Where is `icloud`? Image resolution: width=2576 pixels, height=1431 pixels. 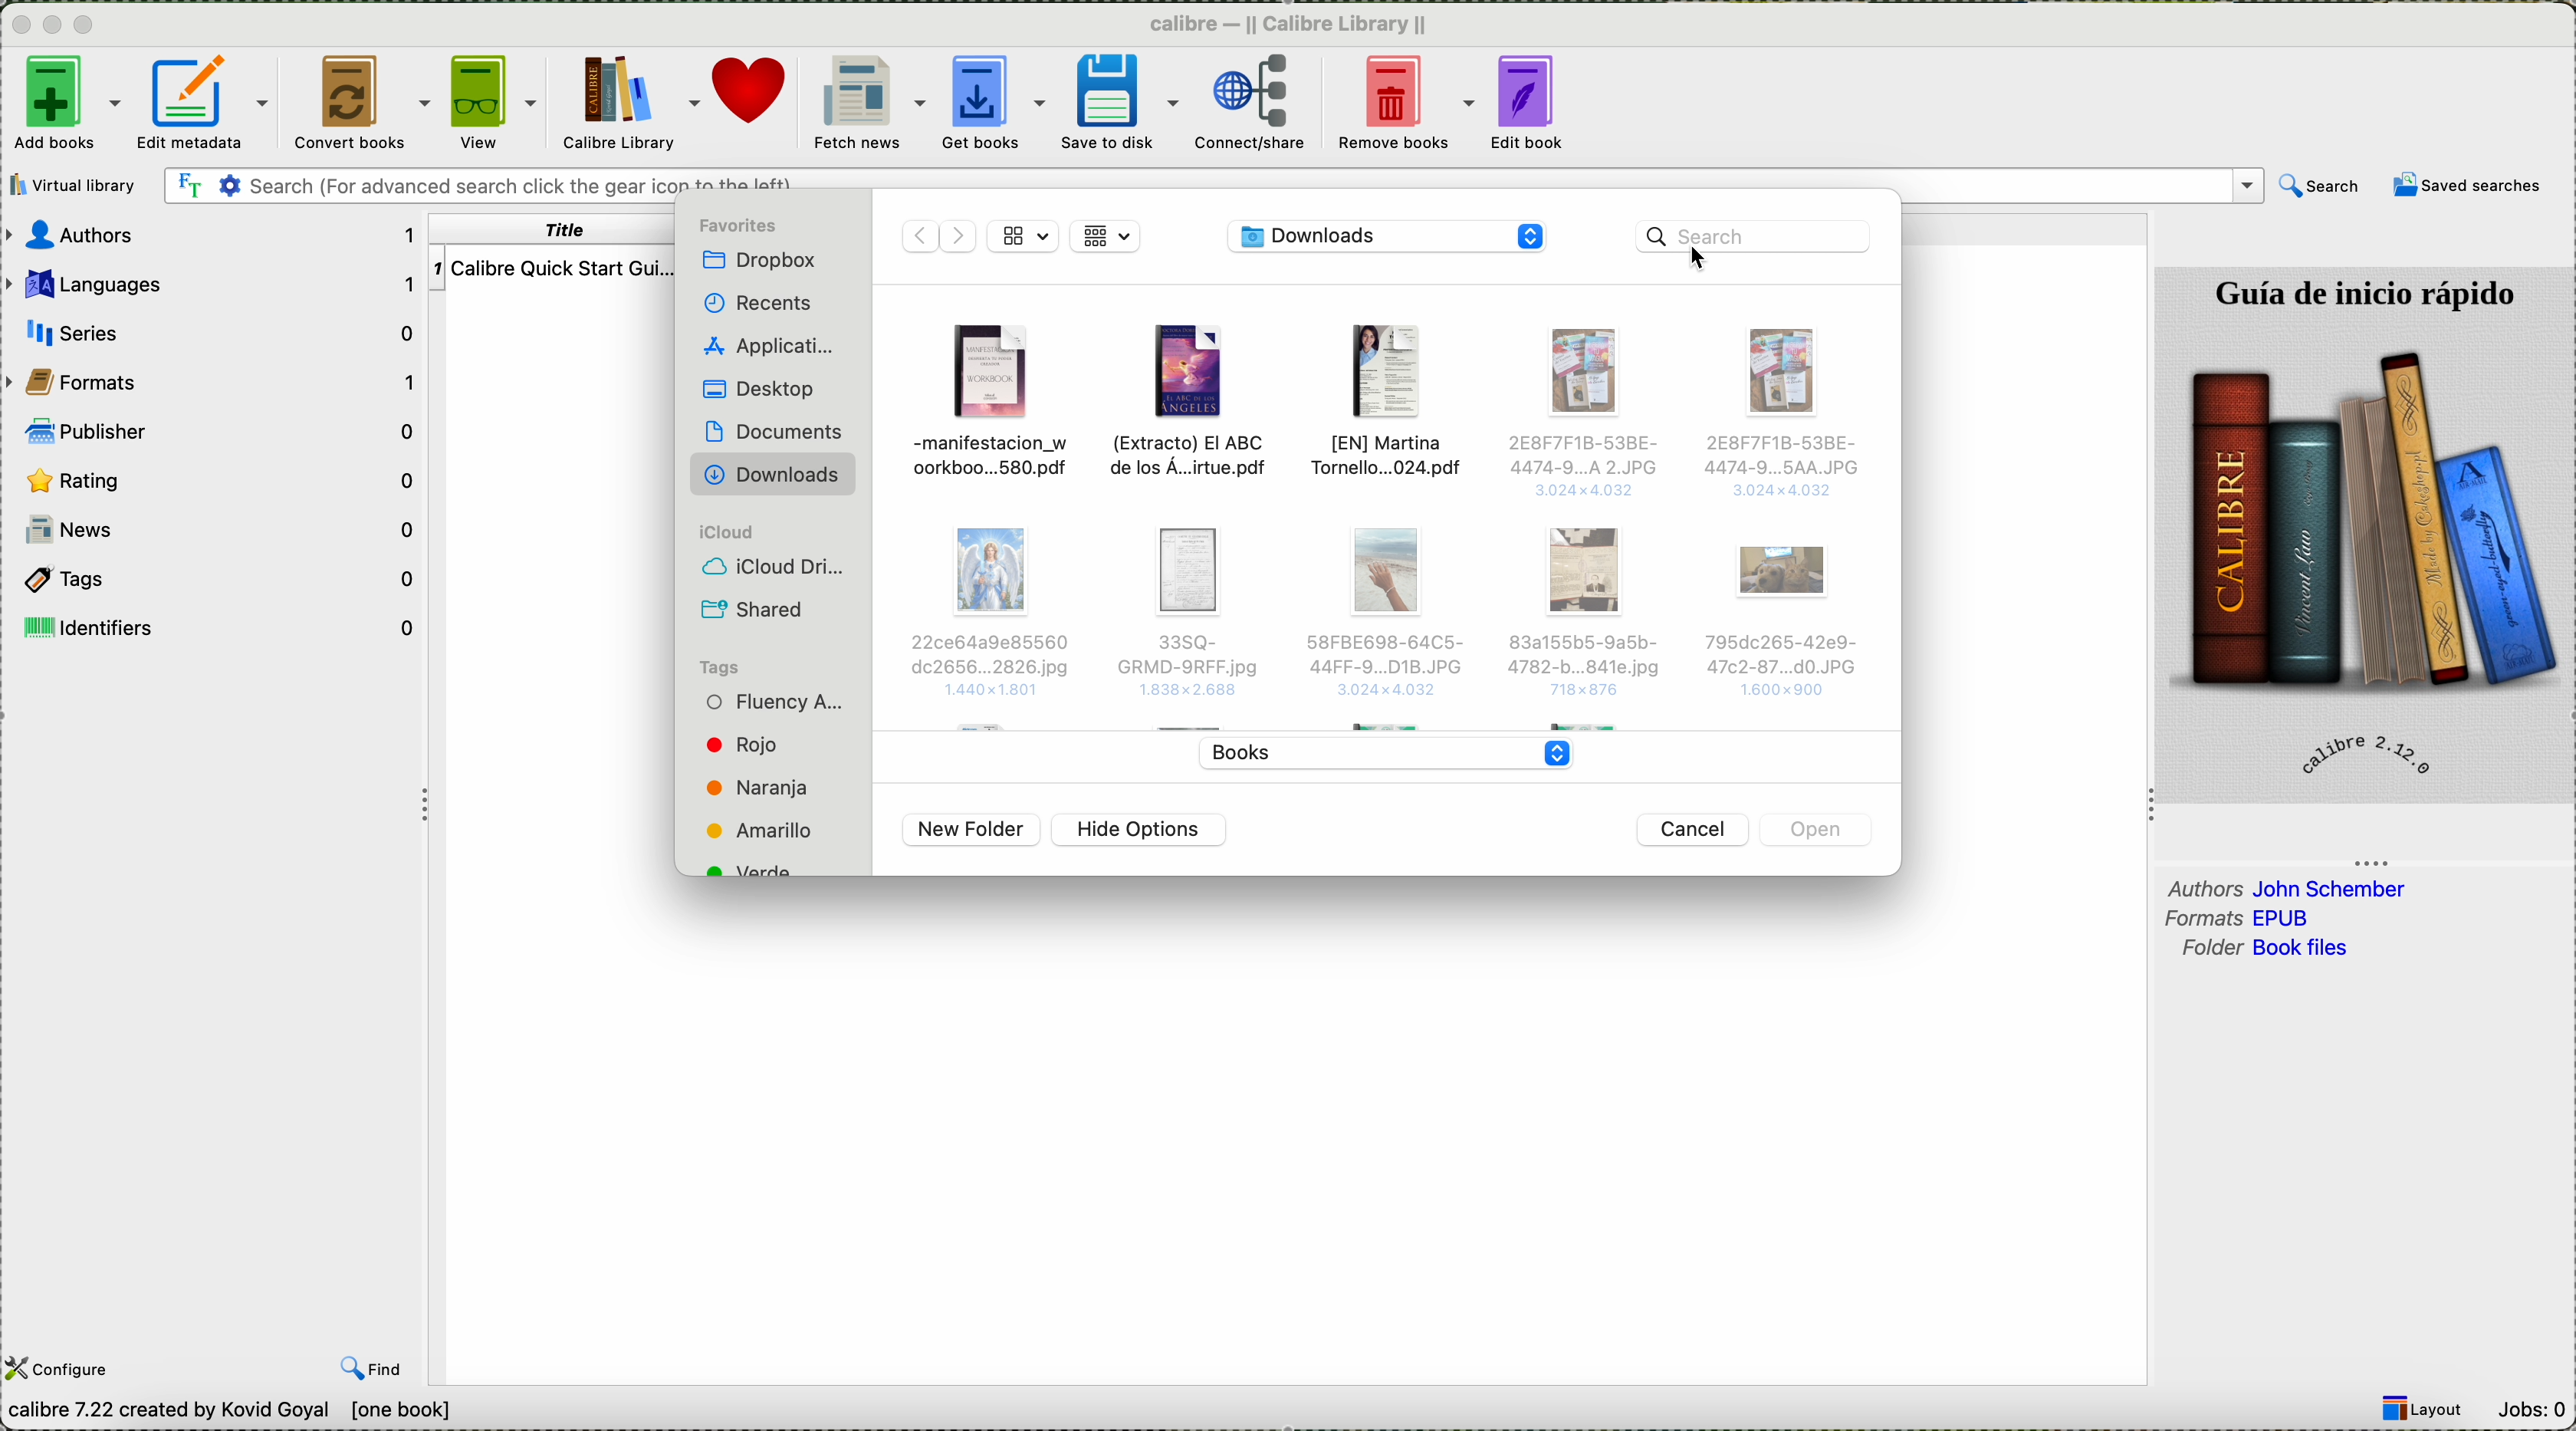
icloud is located at coordinates (723, 530).